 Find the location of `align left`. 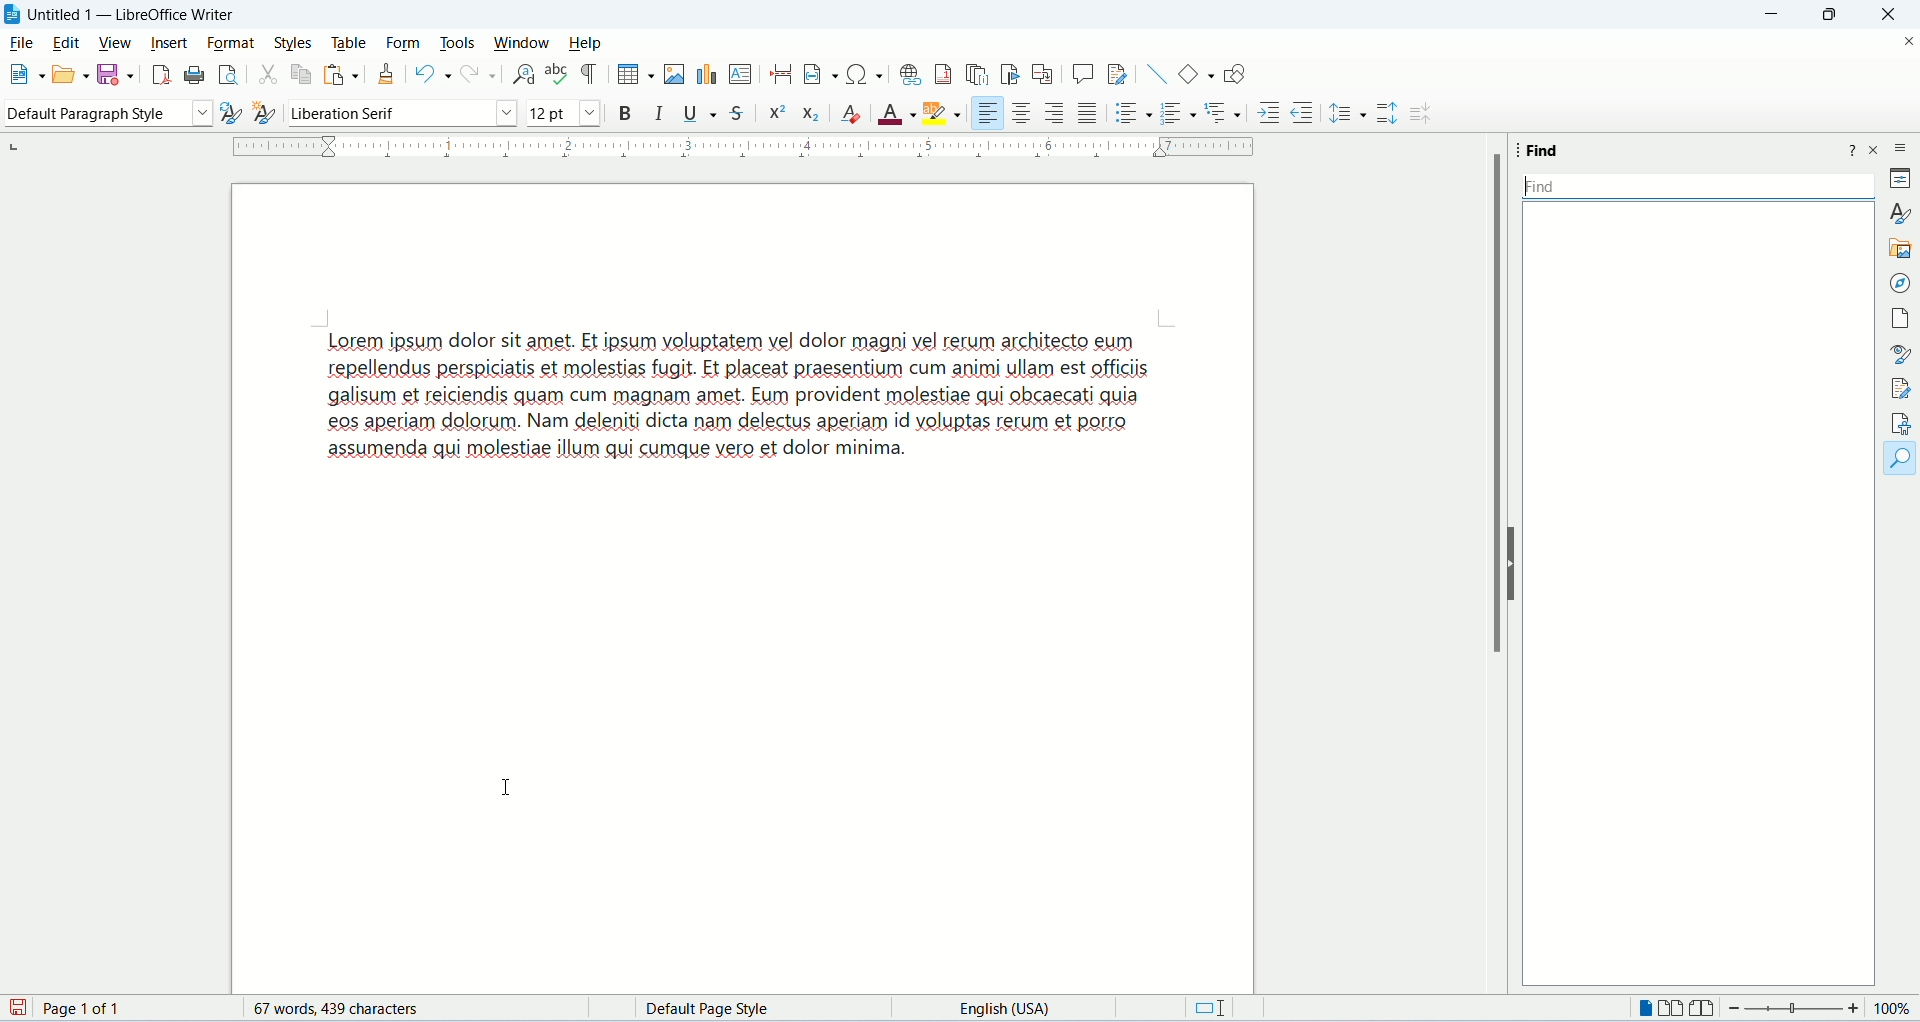

align left is located at coordinates (985, 112).